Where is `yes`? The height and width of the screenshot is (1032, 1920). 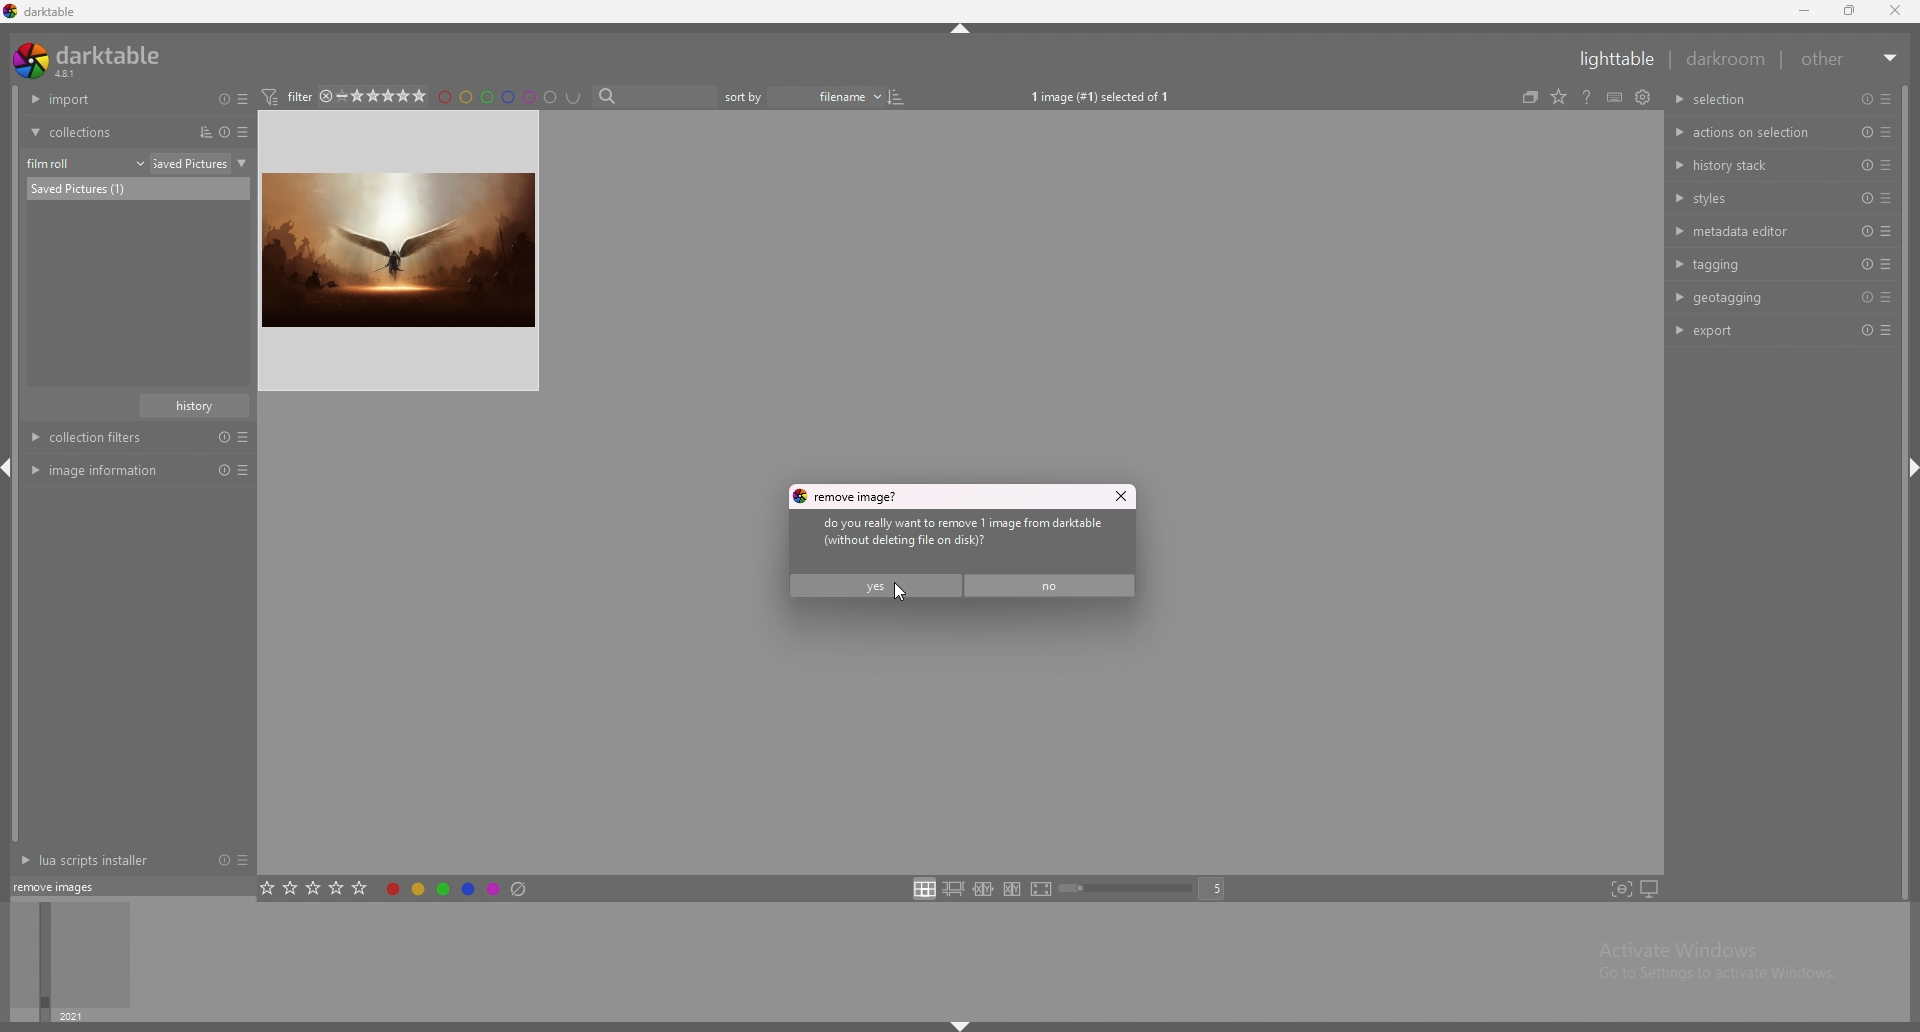 yes is located at coordinates (875, 584).